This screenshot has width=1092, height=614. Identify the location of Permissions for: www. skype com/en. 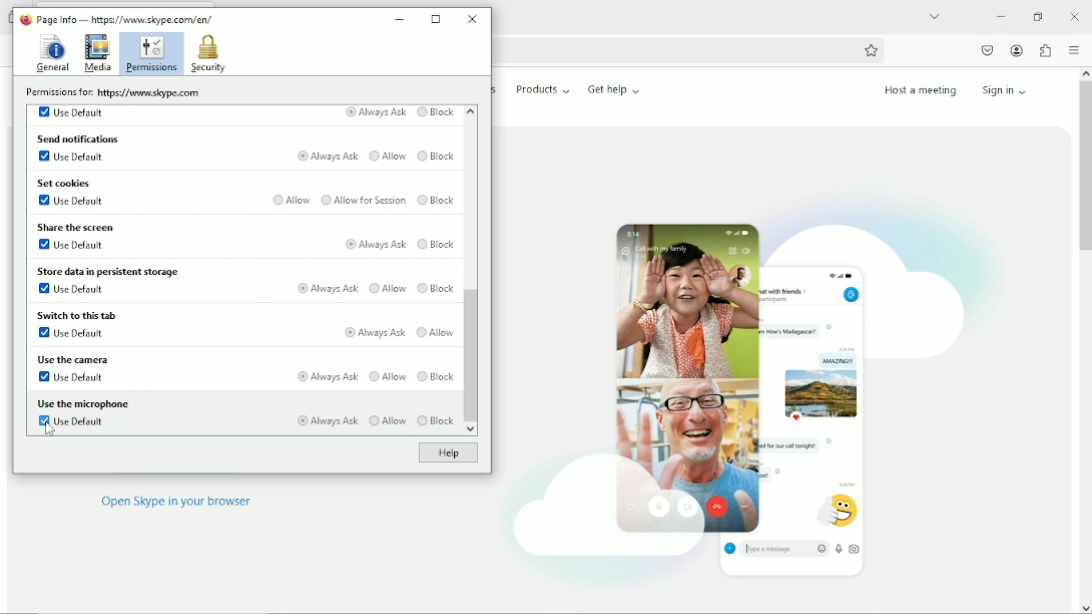
(114, 91).